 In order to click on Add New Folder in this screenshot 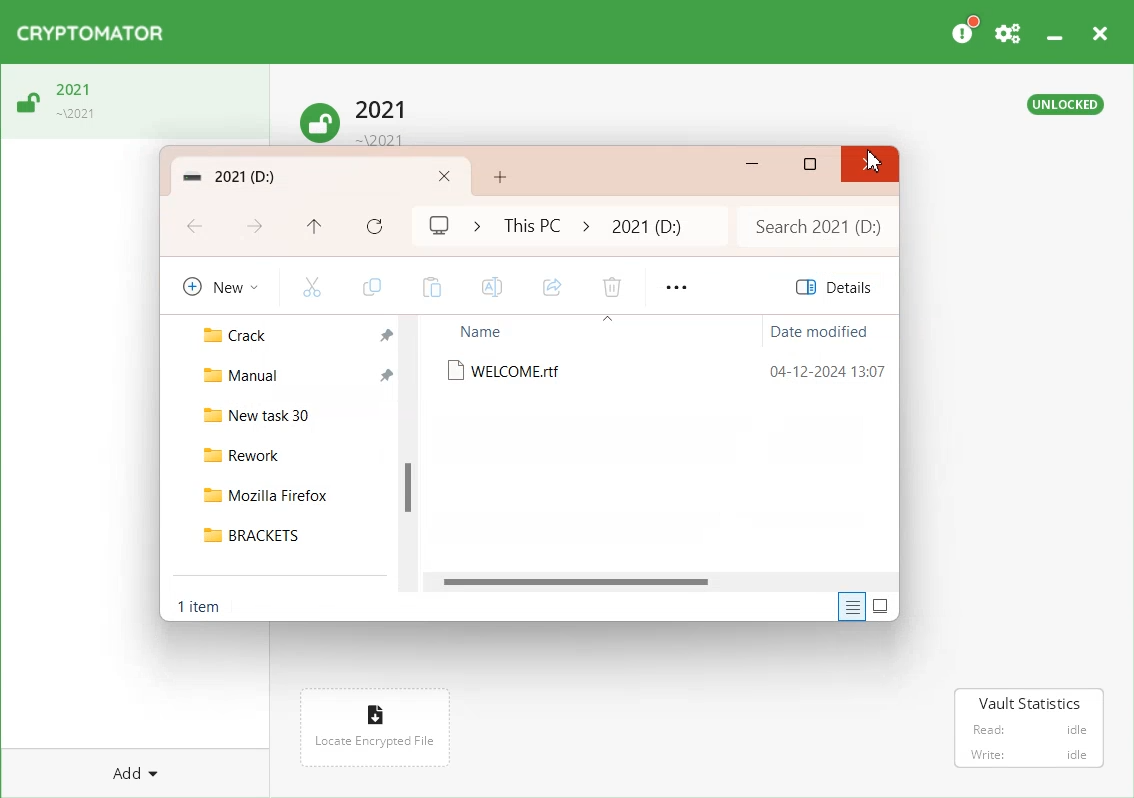, I will do `click(499, 176)`.